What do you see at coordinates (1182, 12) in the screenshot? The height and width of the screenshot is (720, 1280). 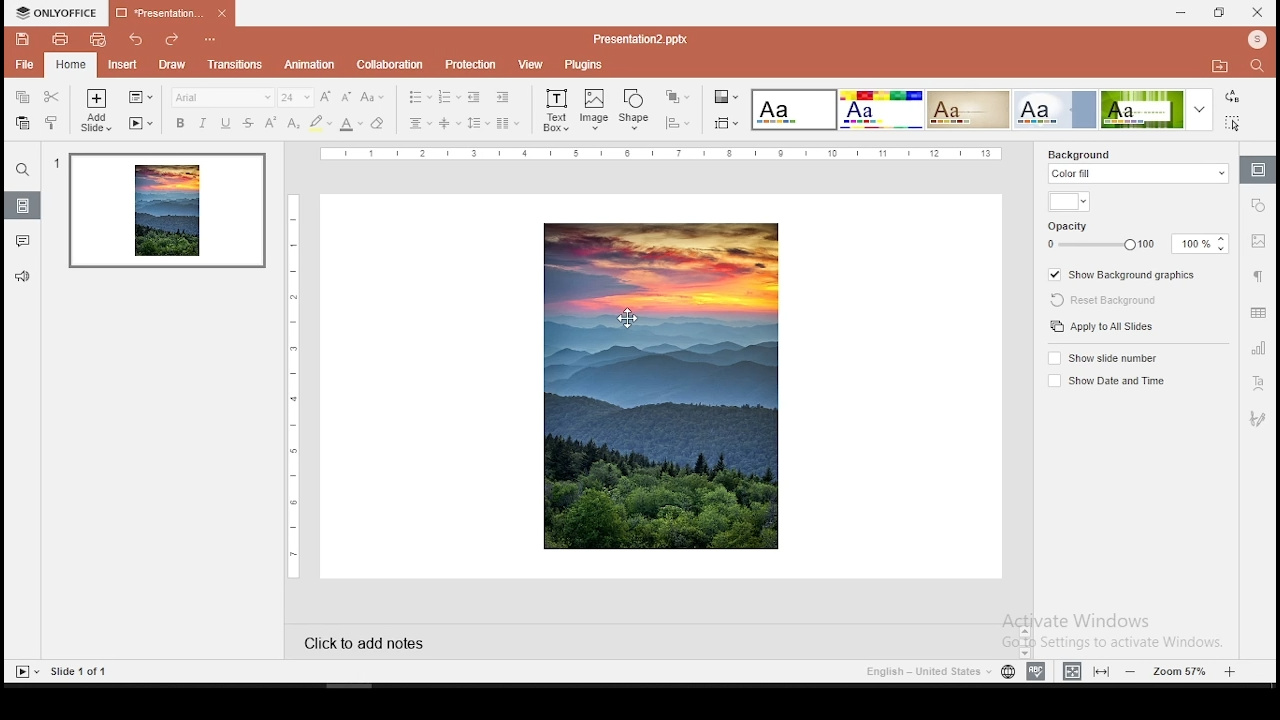 I see `minimize` at bounding box center [1182, 12].